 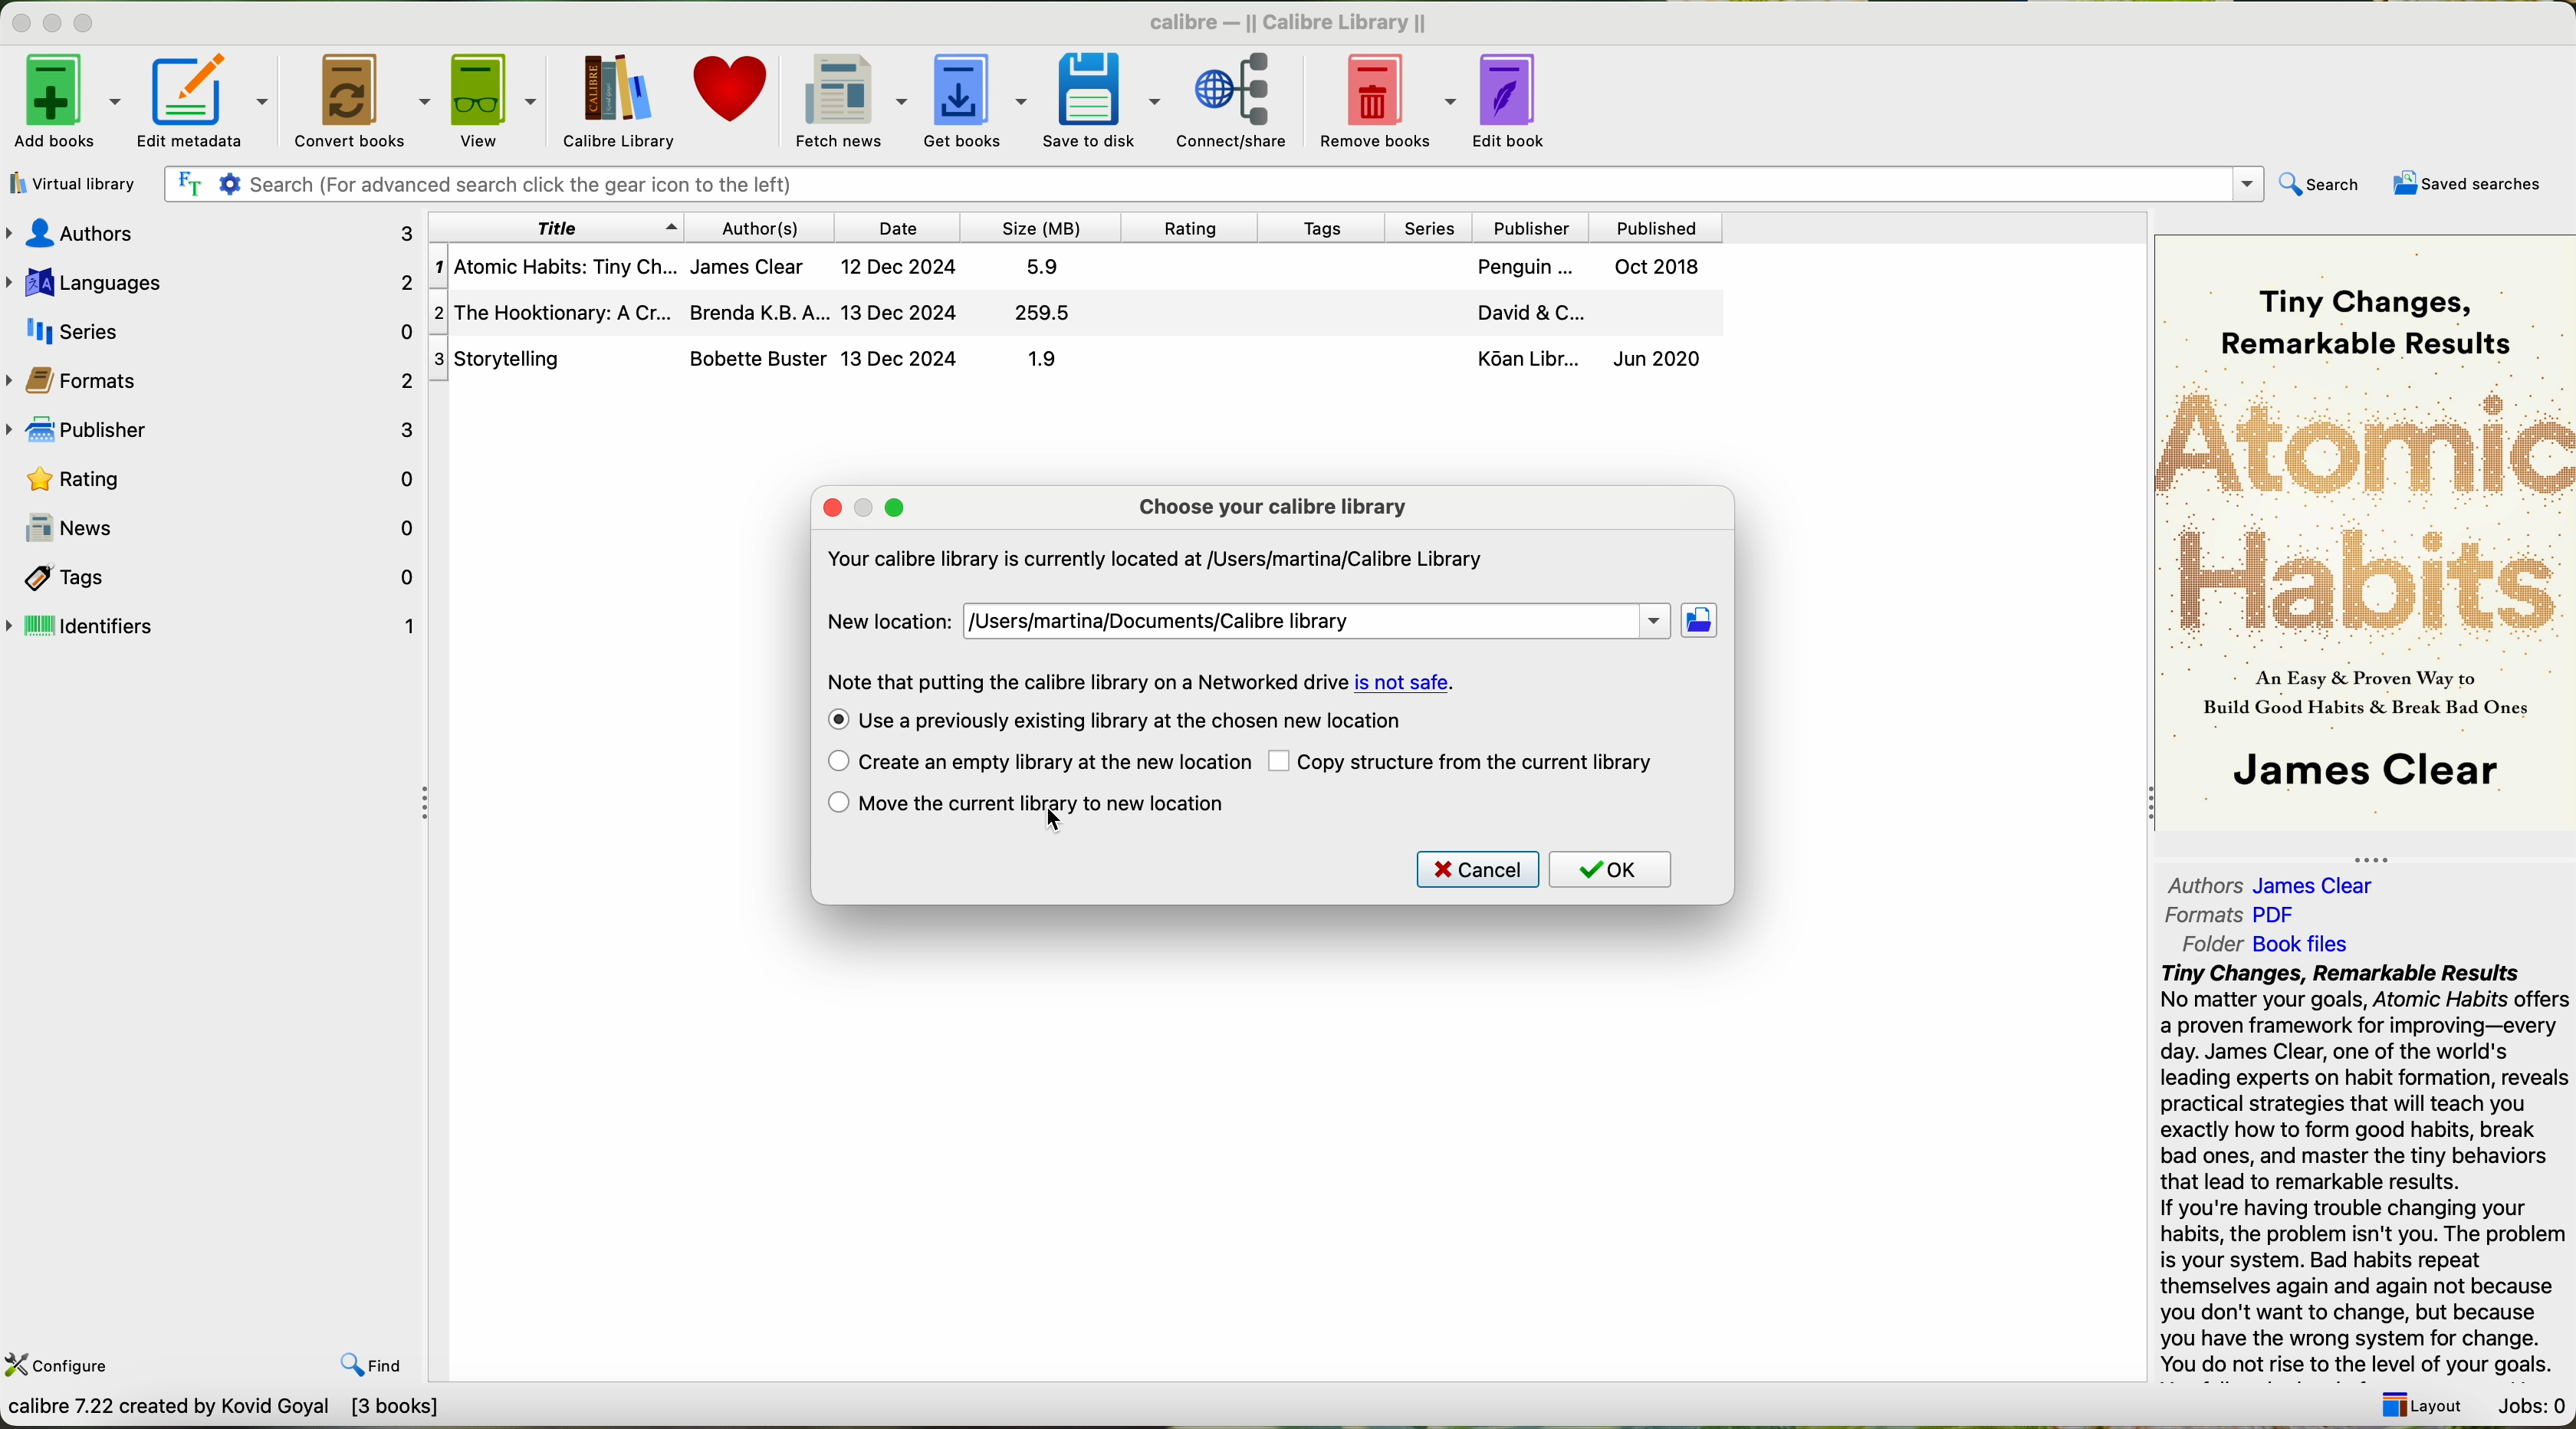 What do you see at coordinates (214, 380) in the screenshot?
I see `formats` at bounding box center [214, 380].